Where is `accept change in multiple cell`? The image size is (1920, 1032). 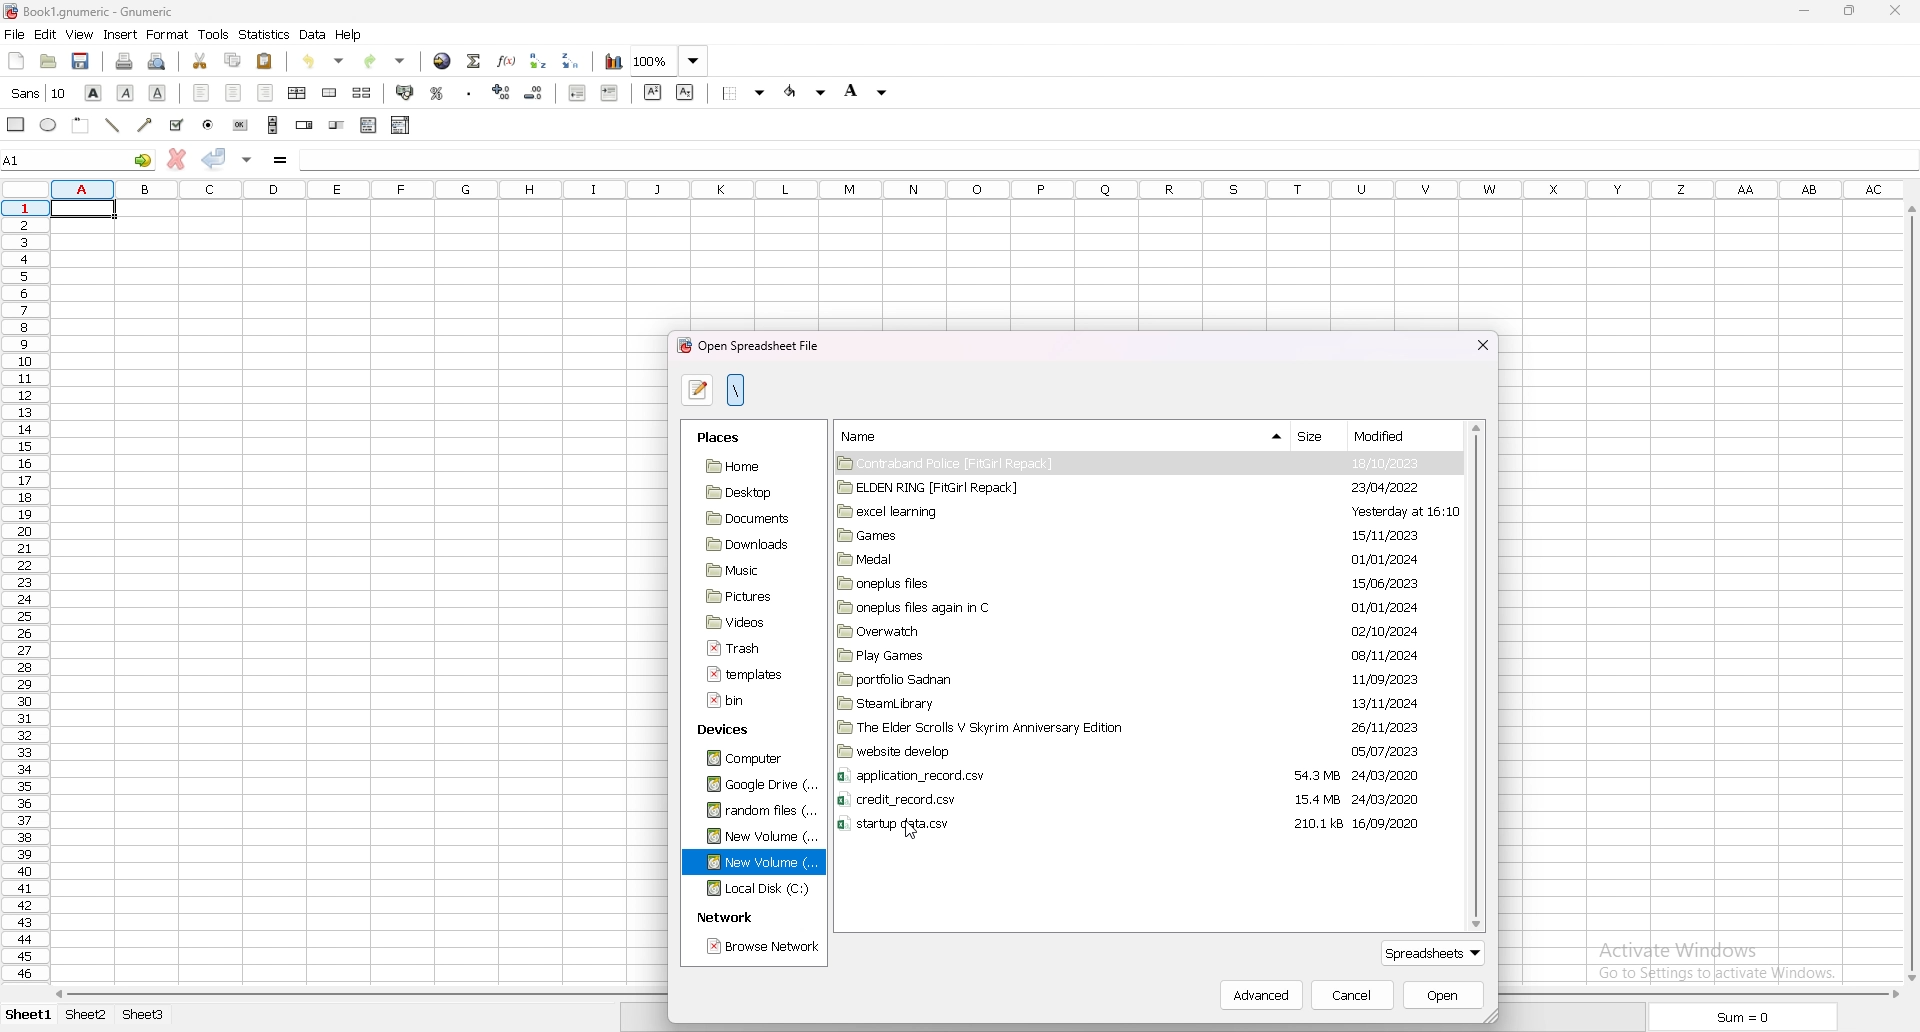 accept change in multiple cell is located at coordinates (246, 159).